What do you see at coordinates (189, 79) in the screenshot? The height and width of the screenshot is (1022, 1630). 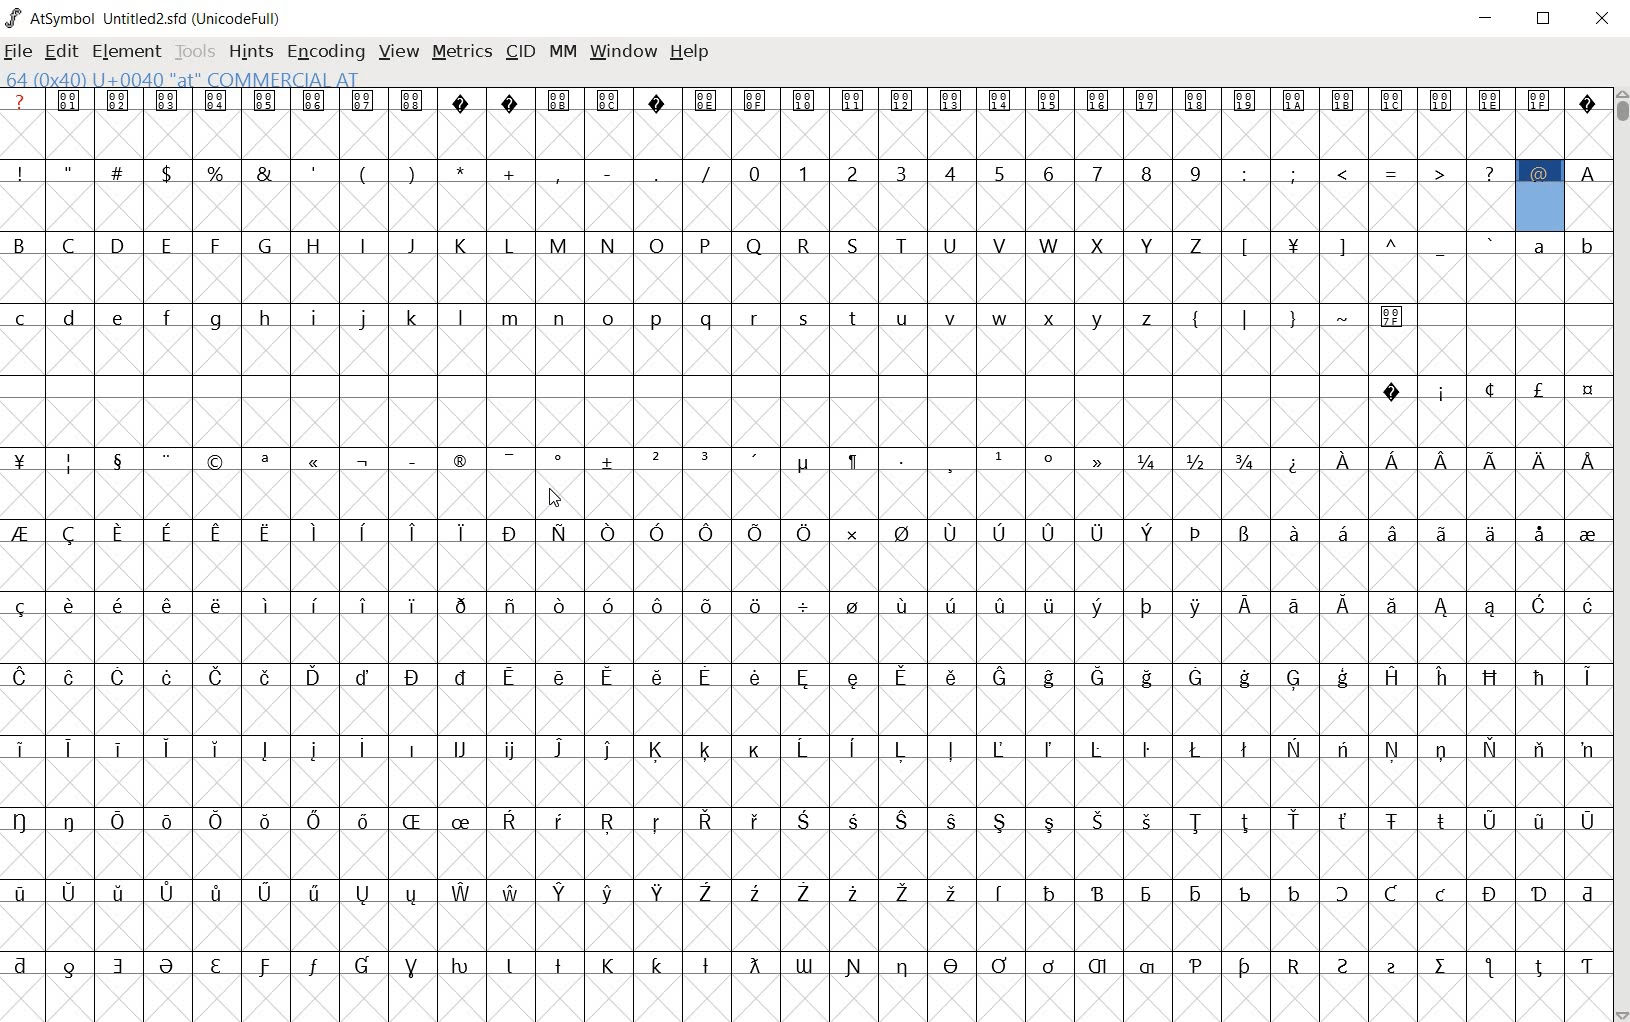 I see `64 (0x40) U+00400 "AT" commercial AT` at bounding box center [189, 79].